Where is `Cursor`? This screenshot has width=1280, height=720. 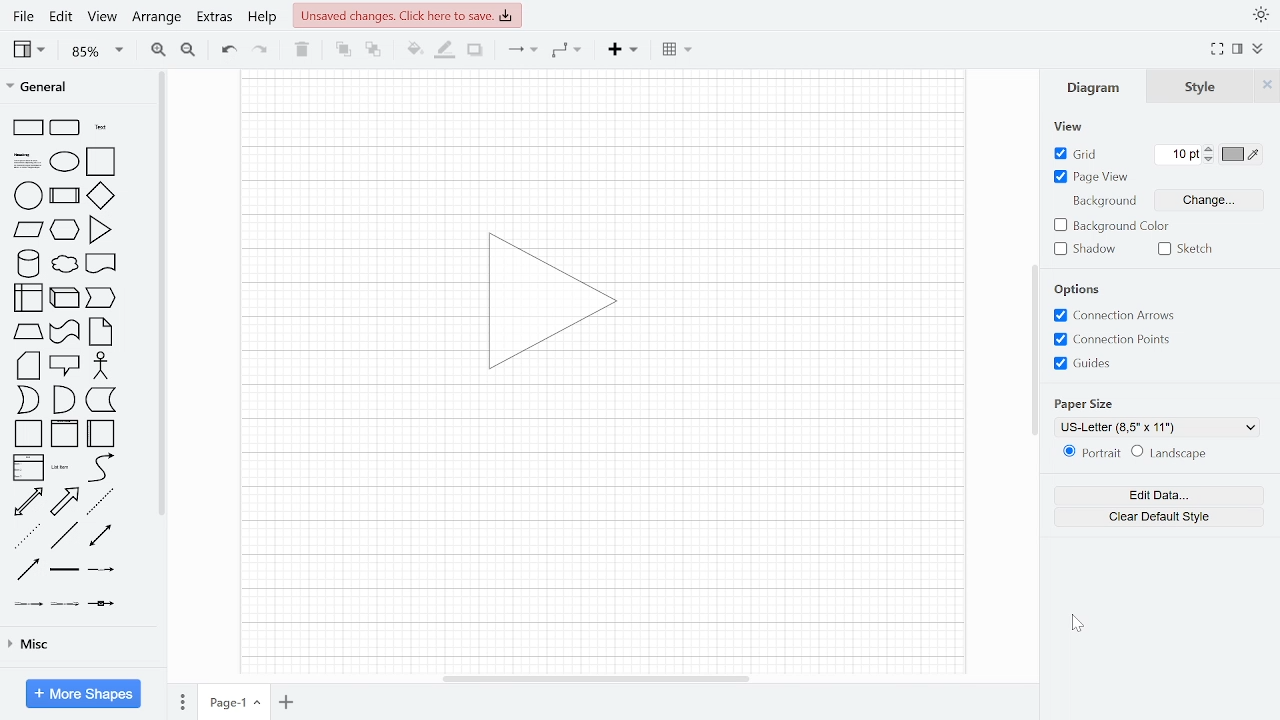
Cursor is located at coordinates (1077, 623).